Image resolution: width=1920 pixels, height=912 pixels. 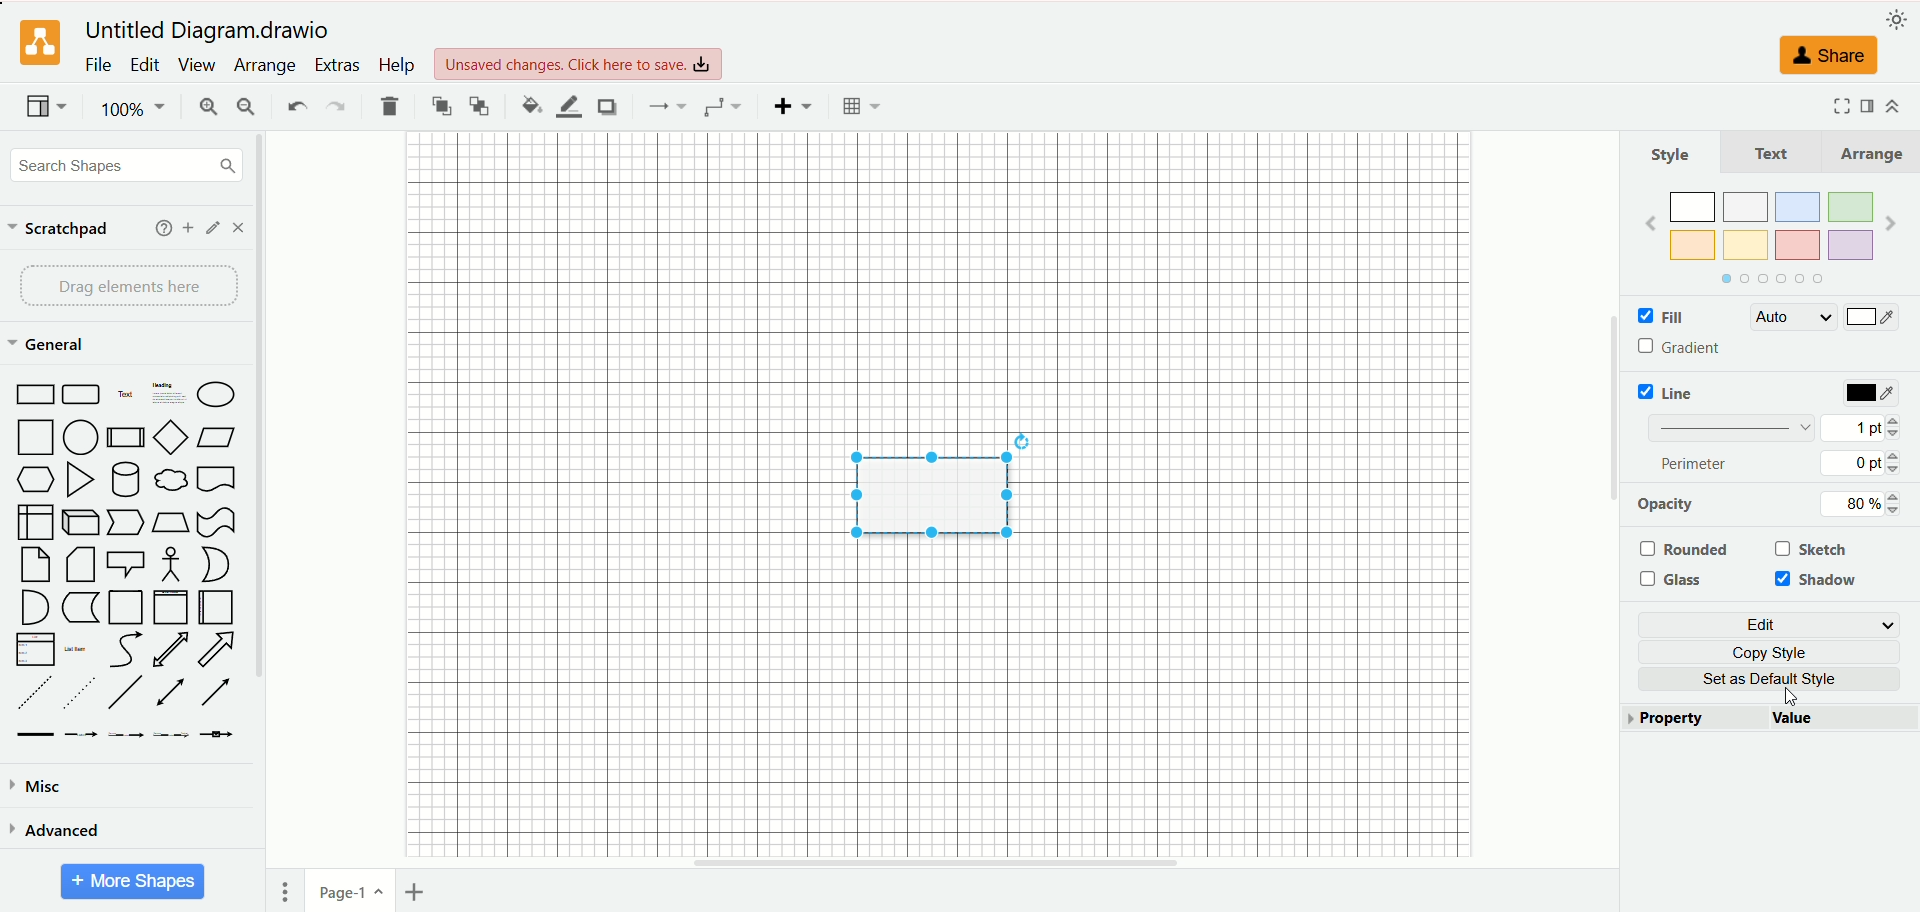 What do you see at coordinates (1779, 679) in the screenshot?
I see `set as default style` at bounding box center [1779, 679].